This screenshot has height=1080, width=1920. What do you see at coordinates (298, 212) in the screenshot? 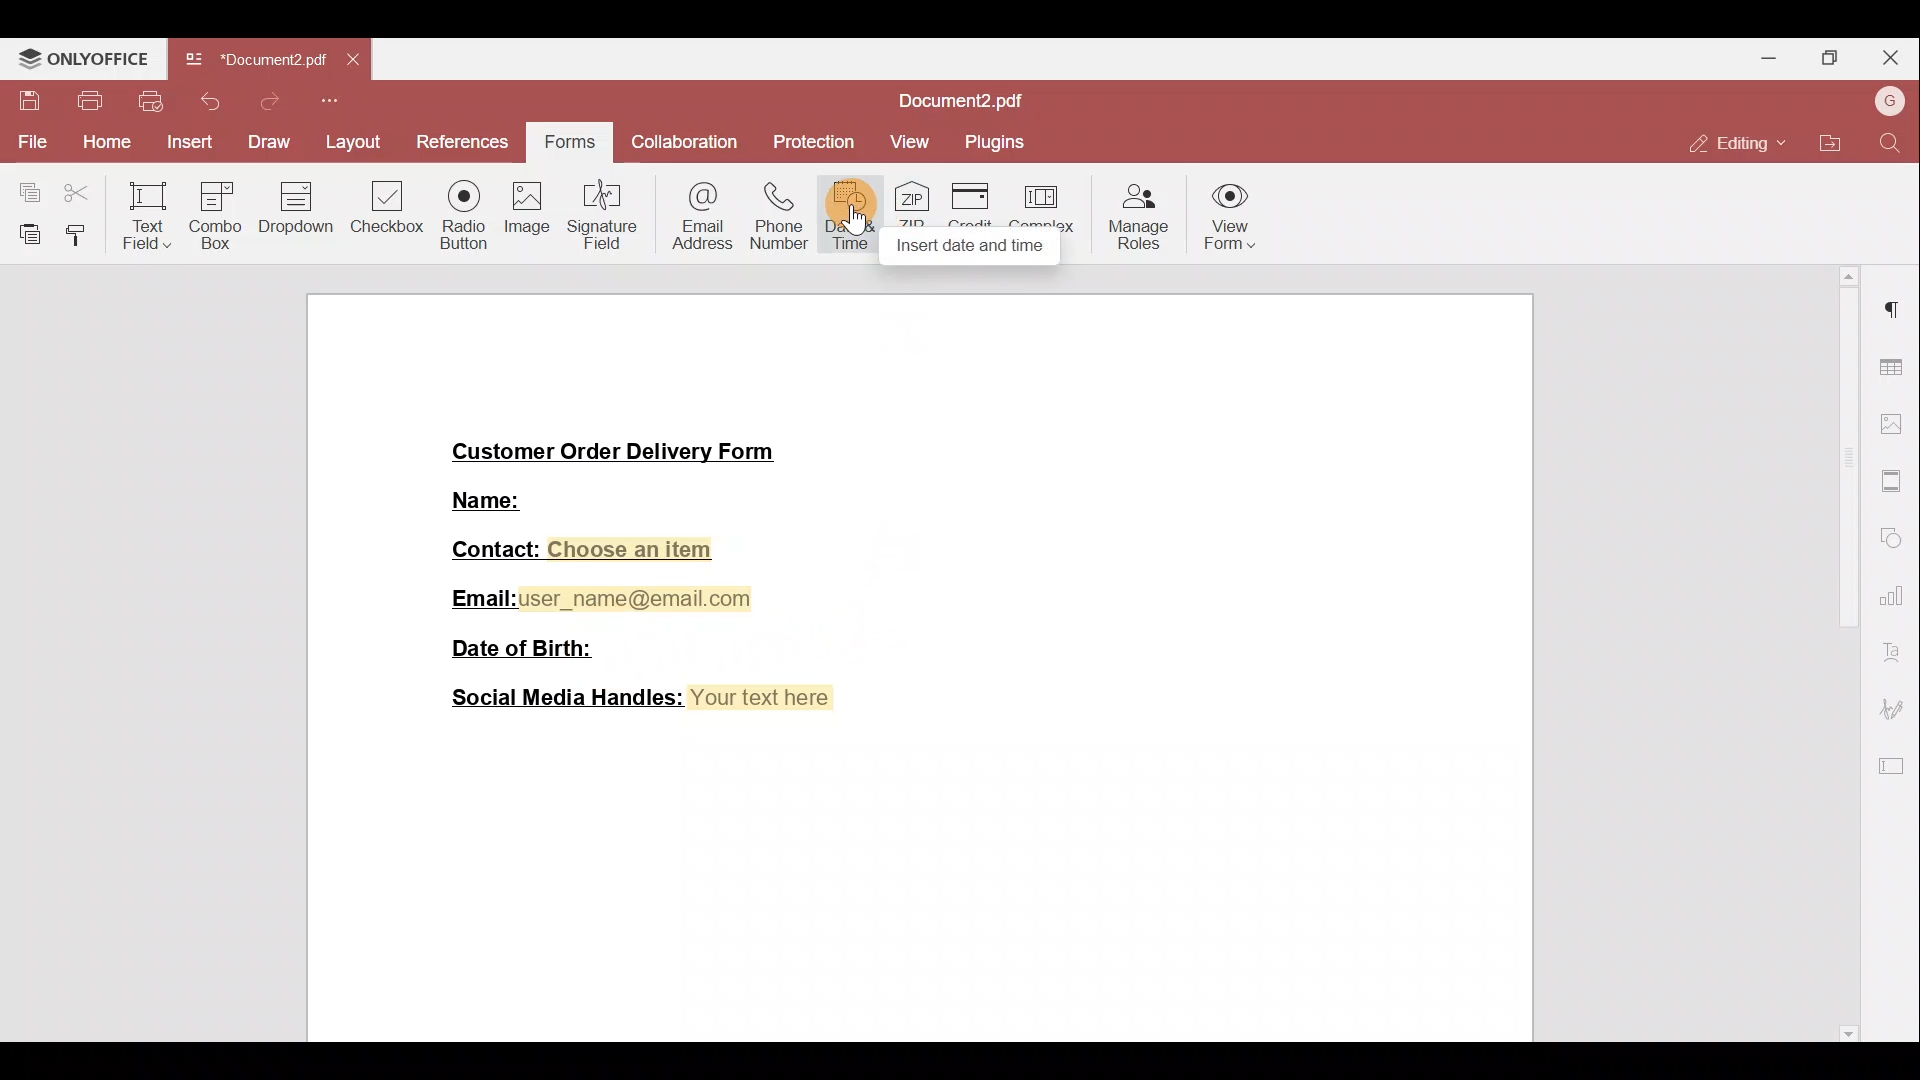
I see `Dropdown` at bounding box center [298, 212].